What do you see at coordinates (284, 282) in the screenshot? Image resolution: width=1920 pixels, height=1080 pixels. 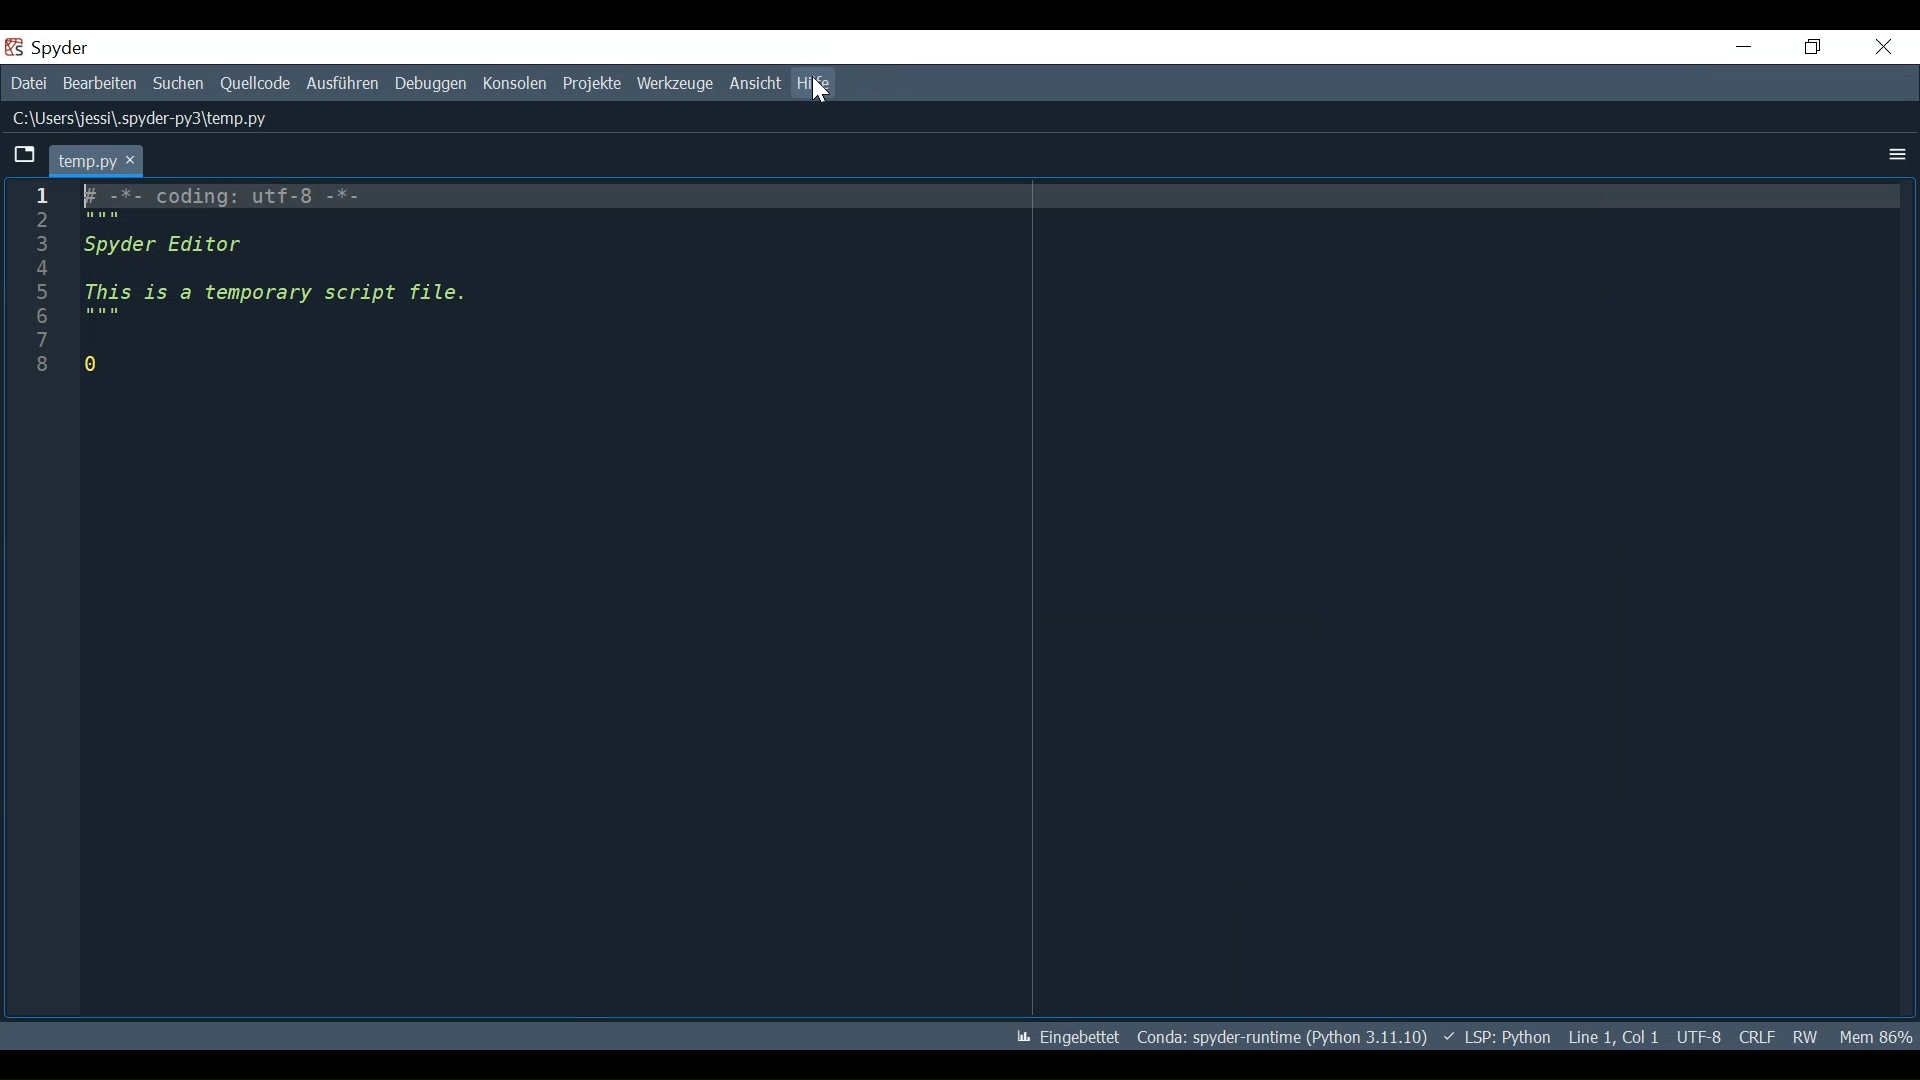 I see `fF -*- coding: utf-8 -*-

Spyder Editor

This is a temporary script file.
0` at bounding box center [284, 282].